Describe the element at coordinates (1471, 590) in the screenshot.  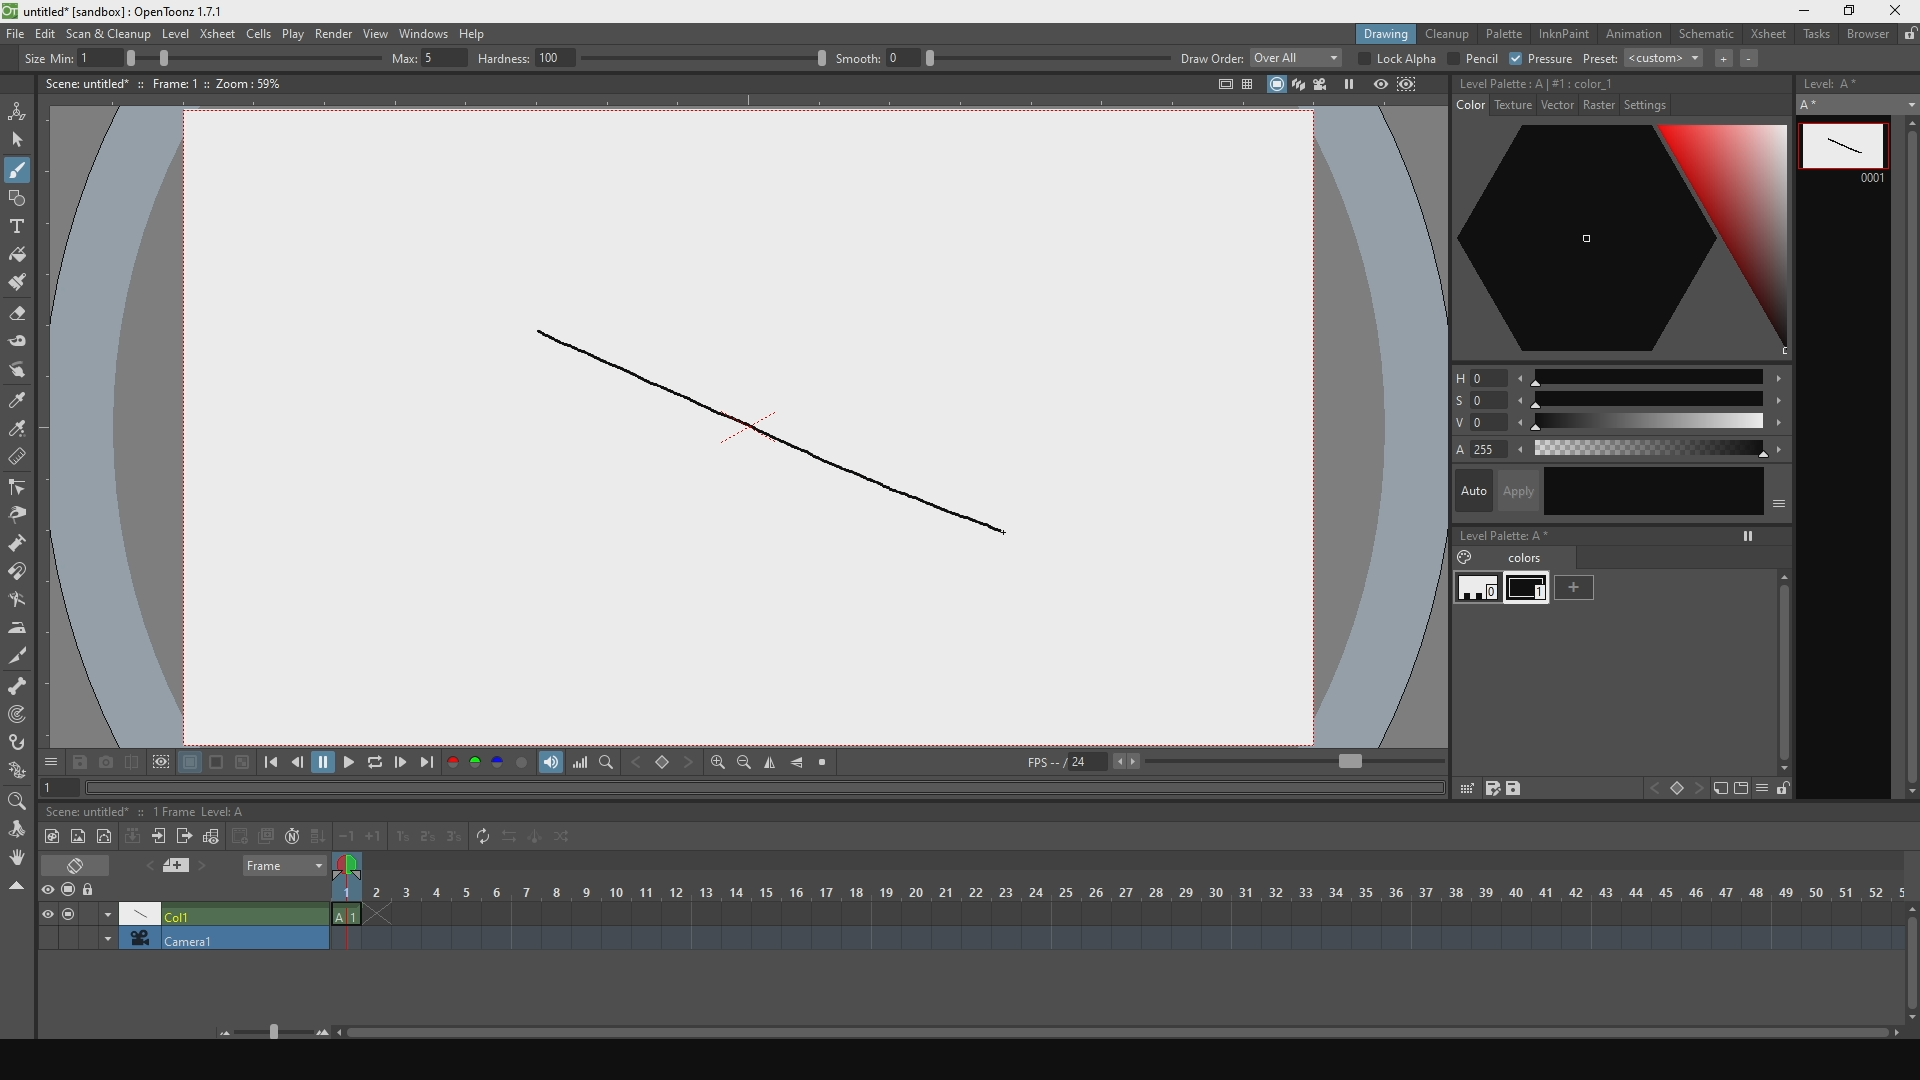
I see `white` at that location.